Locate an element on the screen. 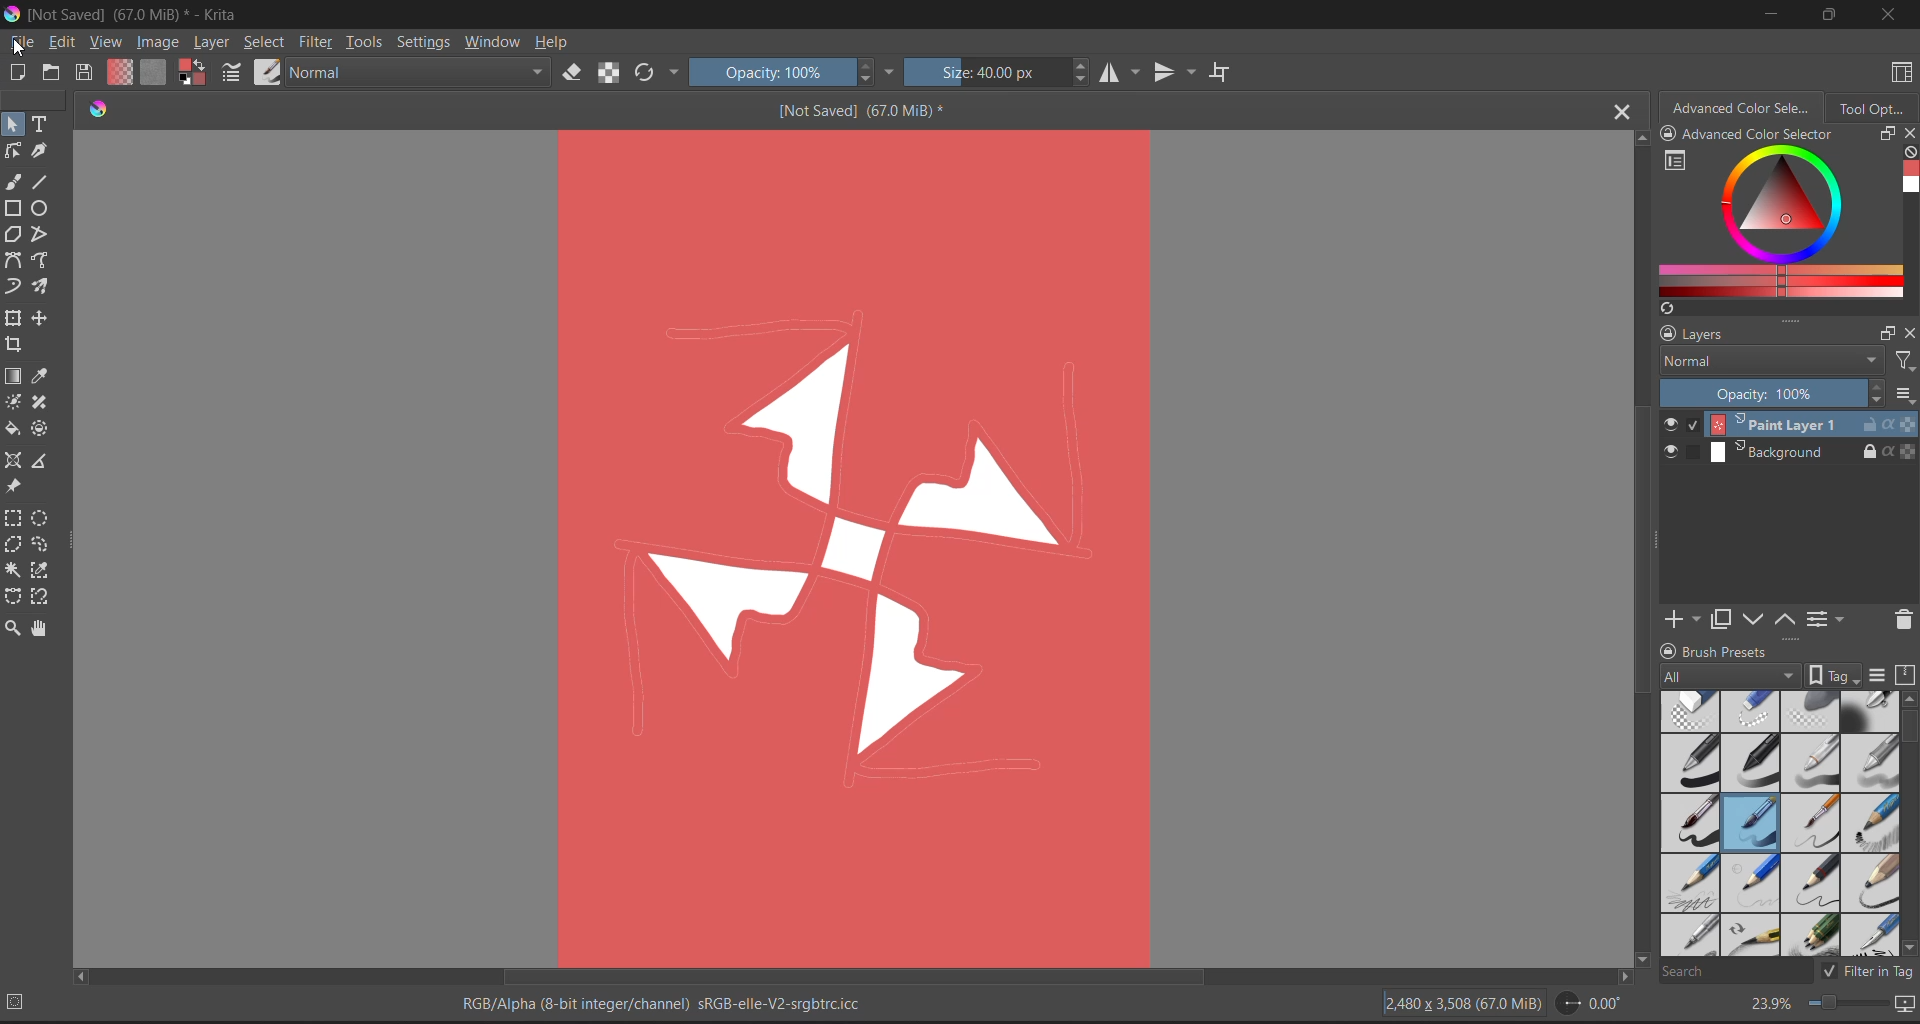 Image resolution: width=1920 pixels, height=1024 pixels. lock/unlock docker is located at coordinates (1673, 135).